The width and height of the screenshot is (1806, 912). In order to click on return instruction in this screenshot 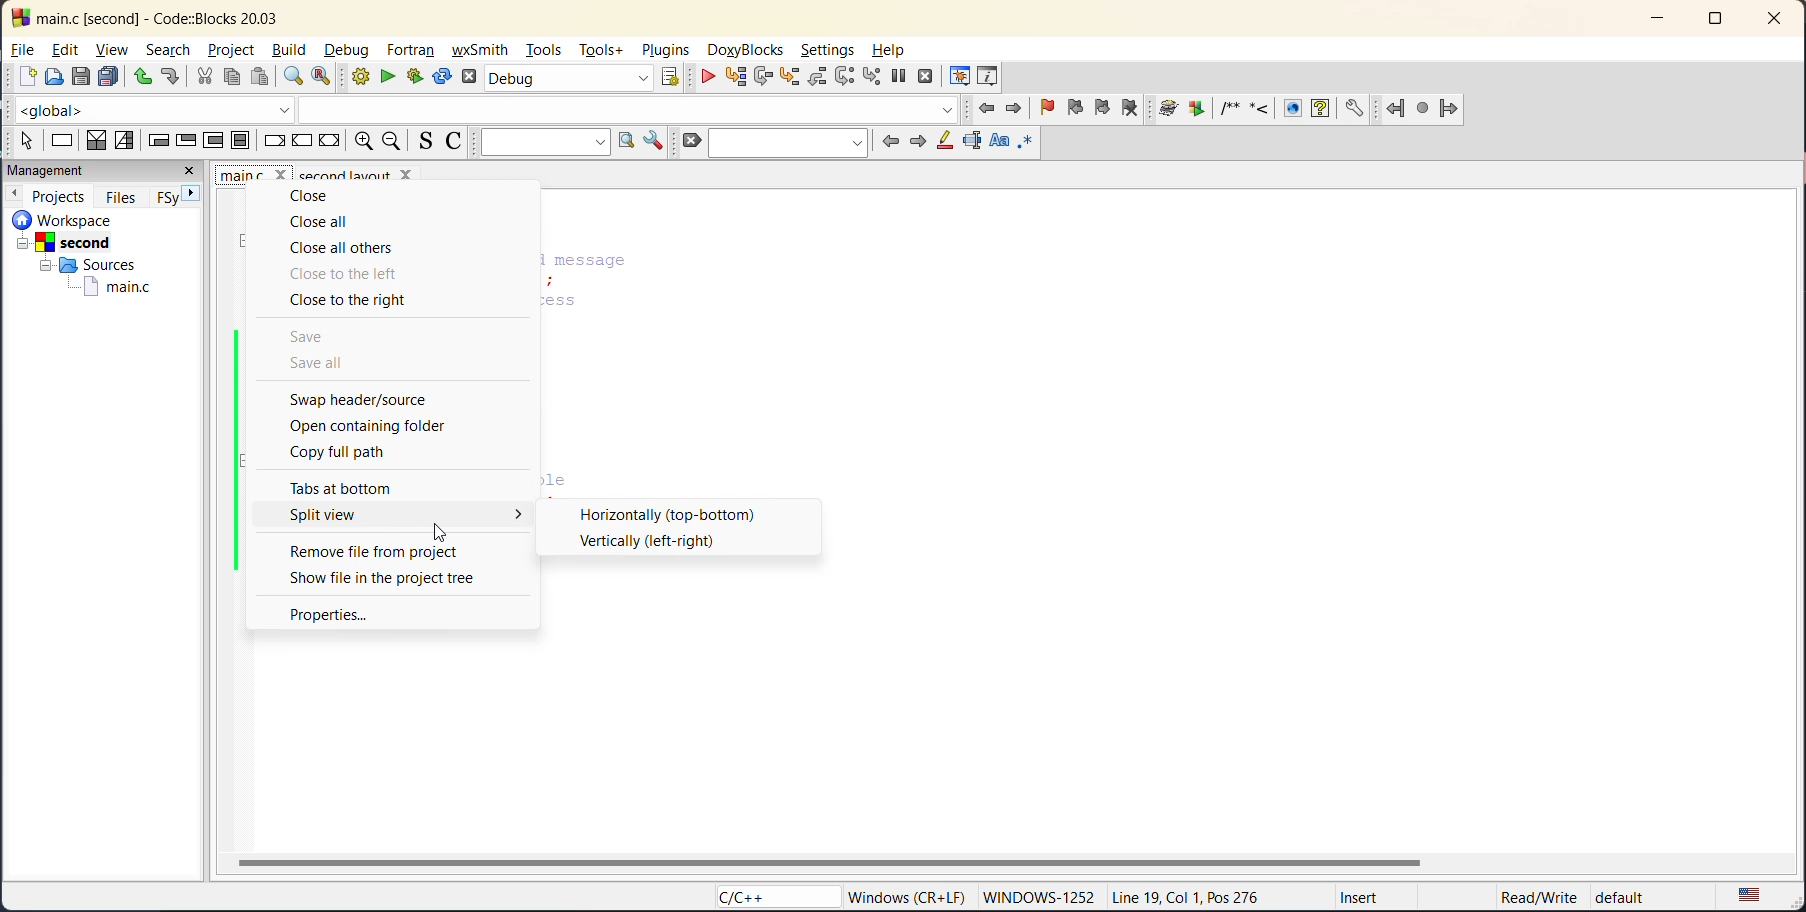, I will do `click(330, 141)`.